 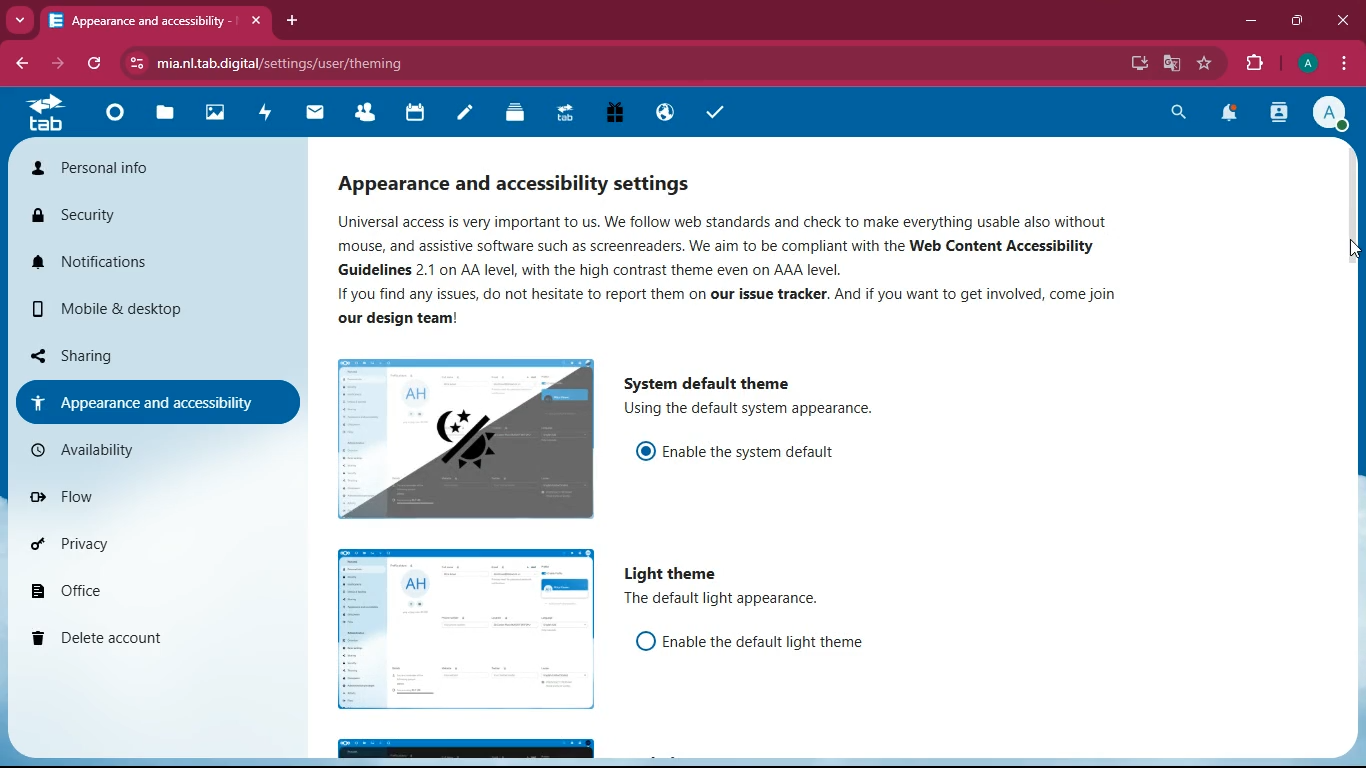 What do you see at coordinates (416, 115) in the screenshot?
I see `calendar` at bounding box center [416, 115].